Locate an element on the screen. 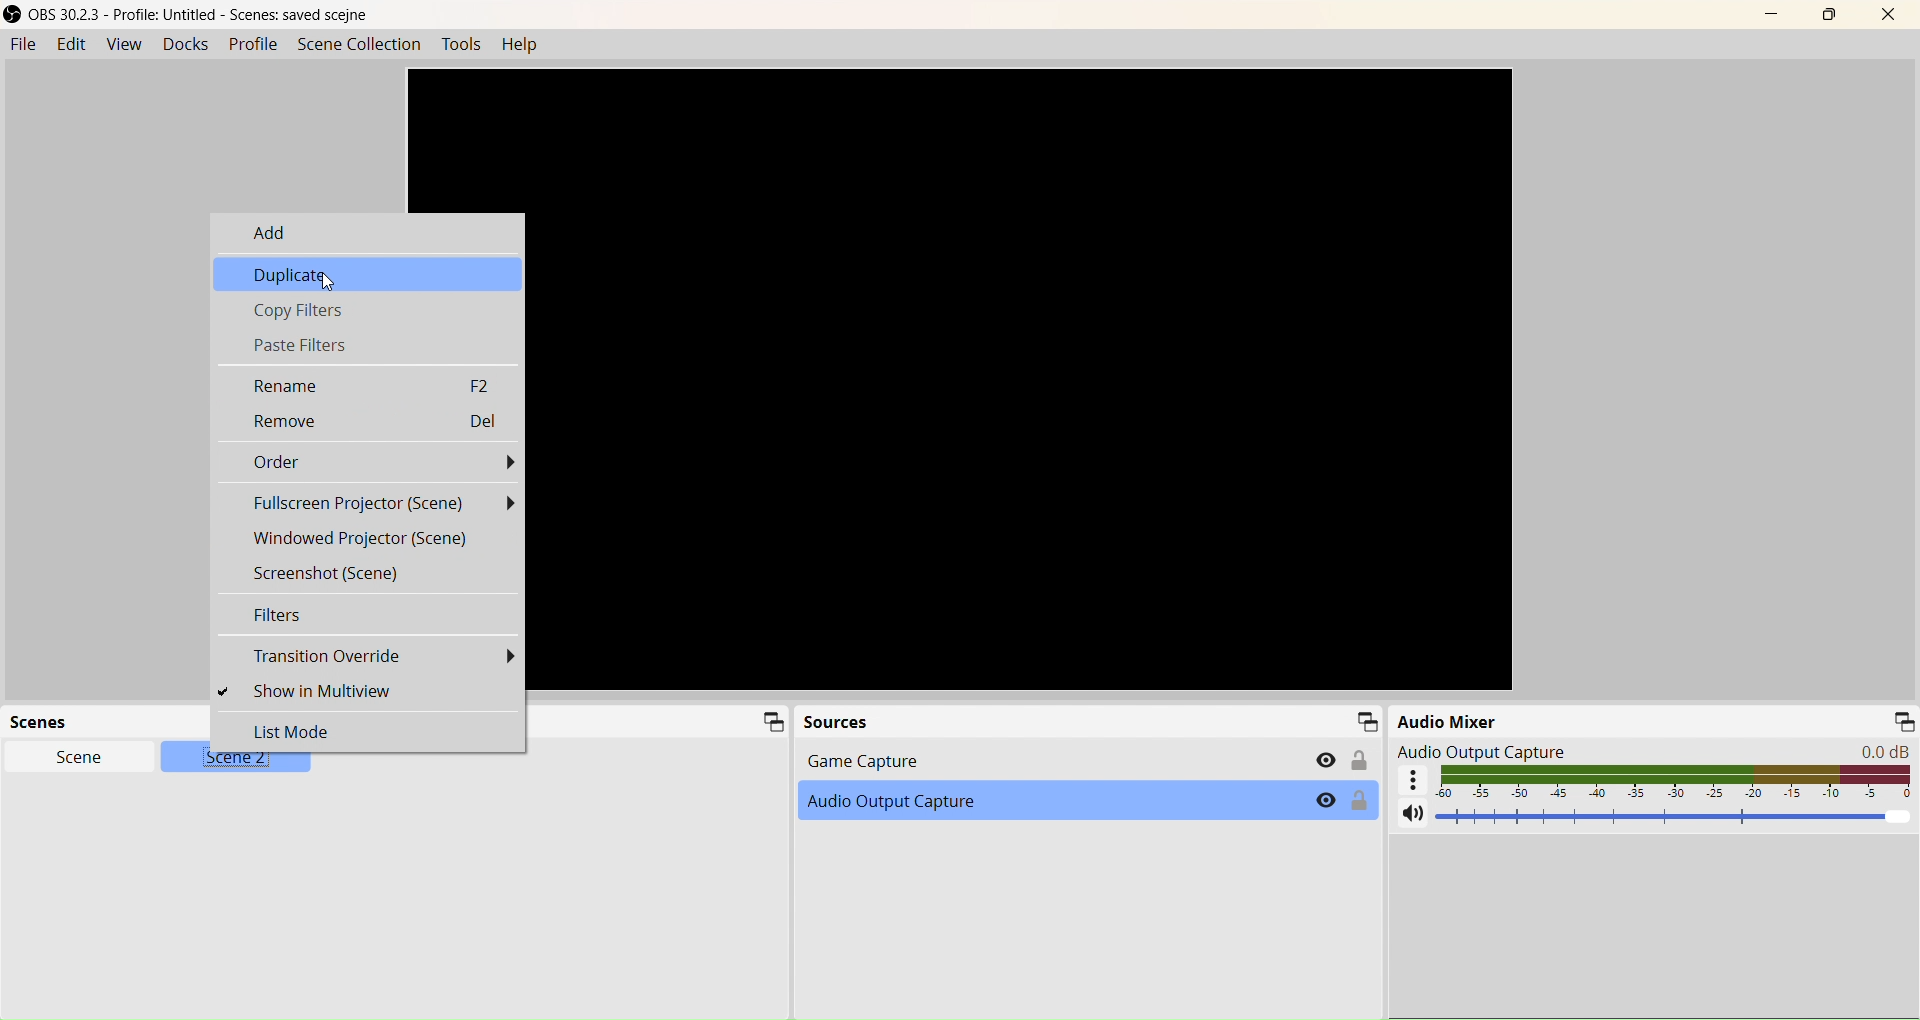  Docks is located at coordinates (185, 43).